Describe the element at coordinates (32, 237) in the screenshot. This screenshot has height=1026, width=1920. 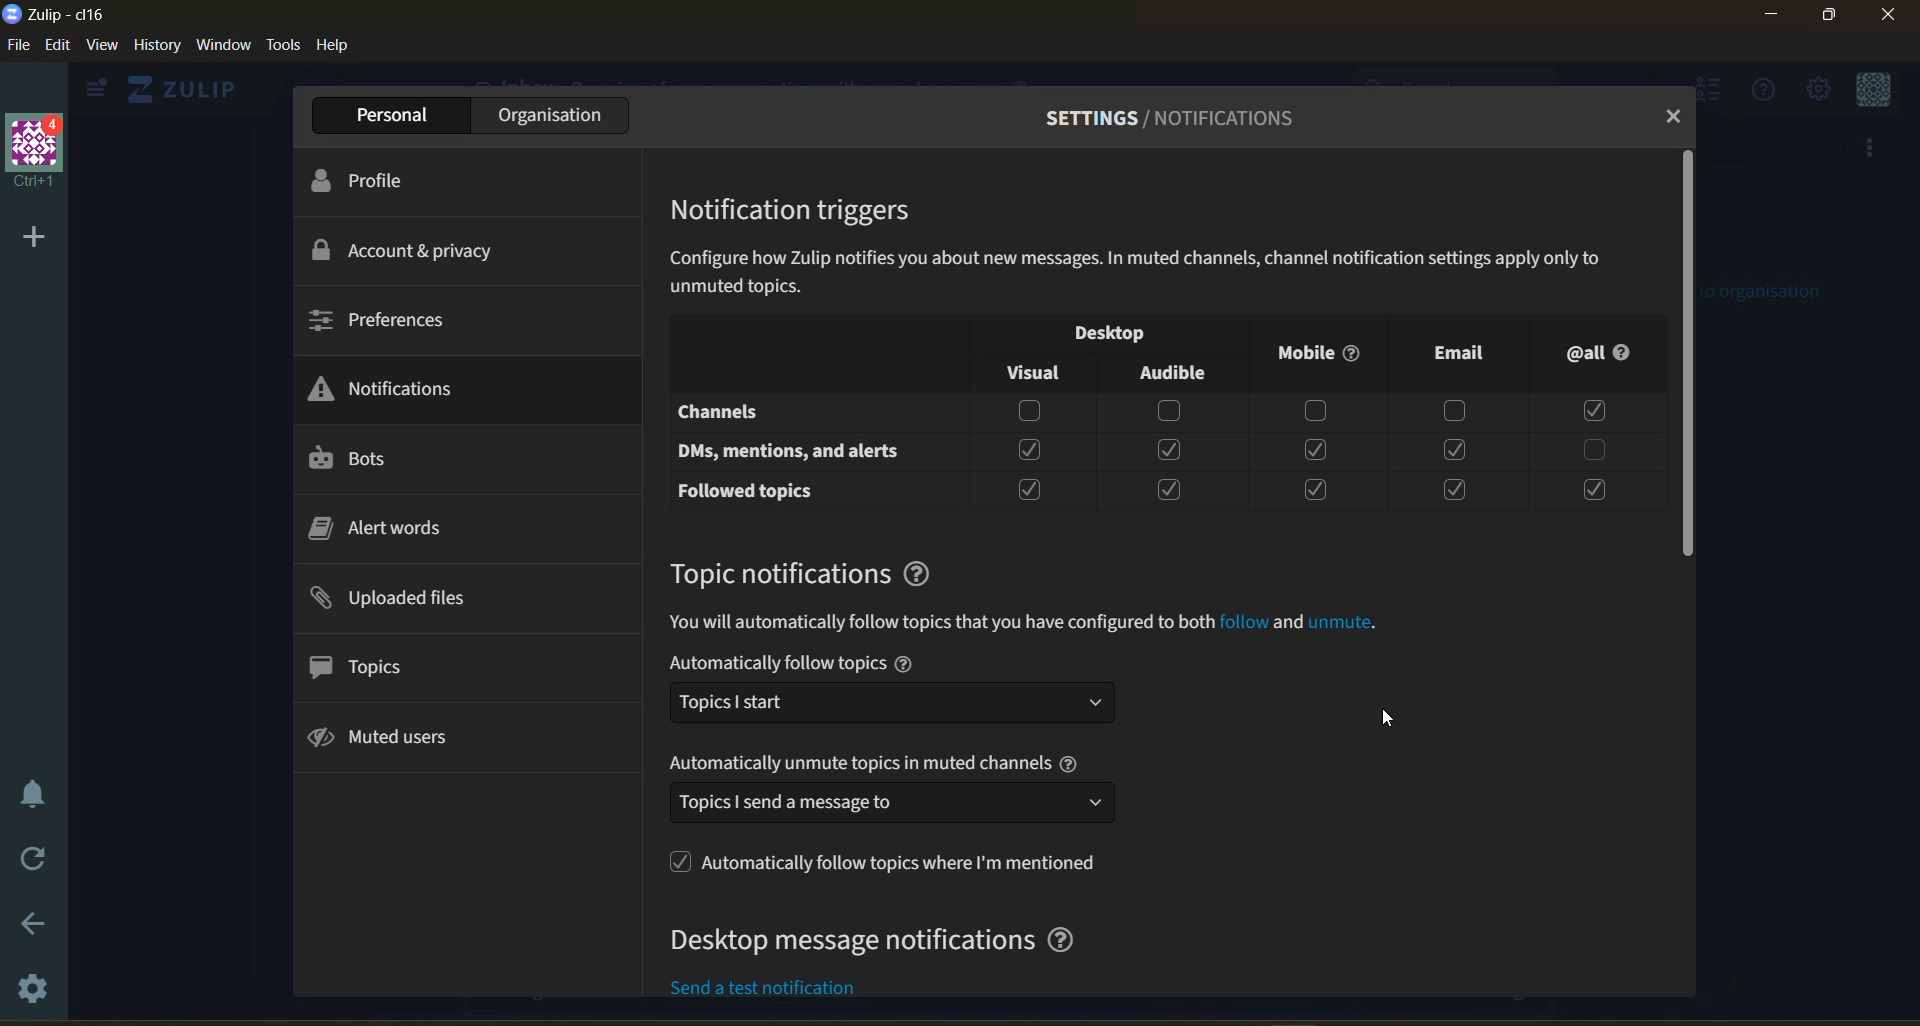
I see `add a new organisation` at that location.